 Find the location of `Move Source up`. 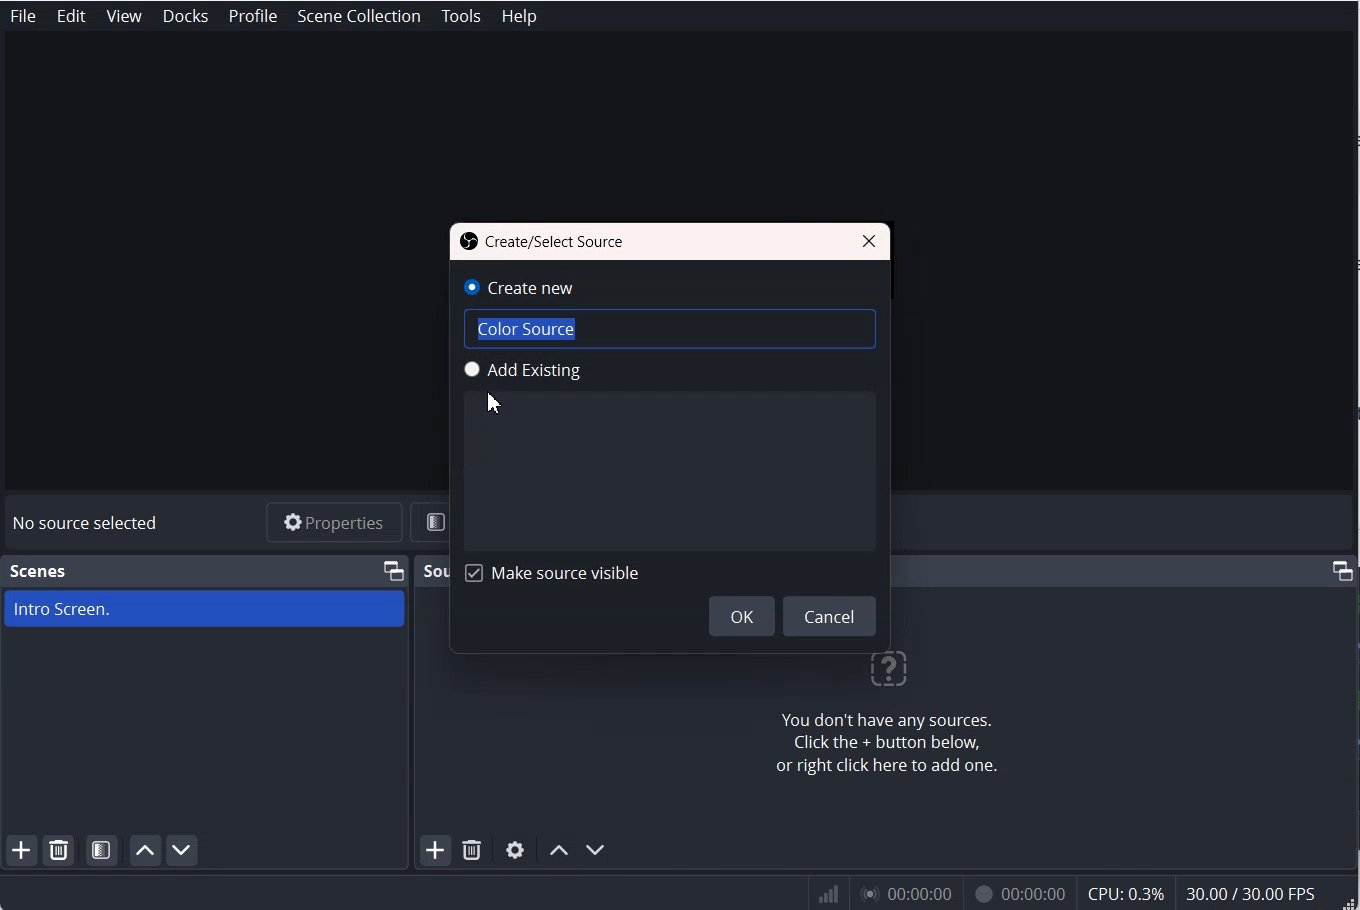

Move Source up is located at coordinates (558, 849).